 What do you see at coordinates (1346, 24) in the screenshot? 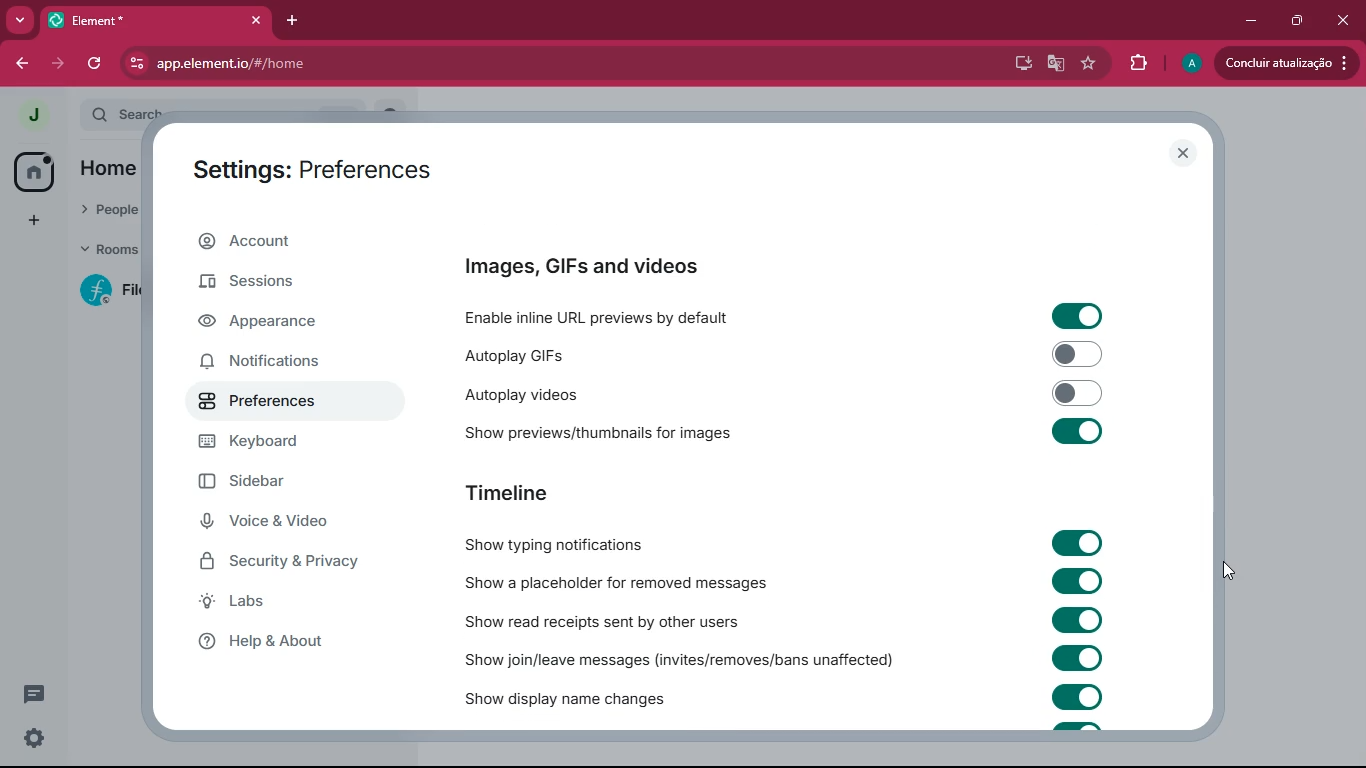
I see `close` at bounding box center [1346, 24].